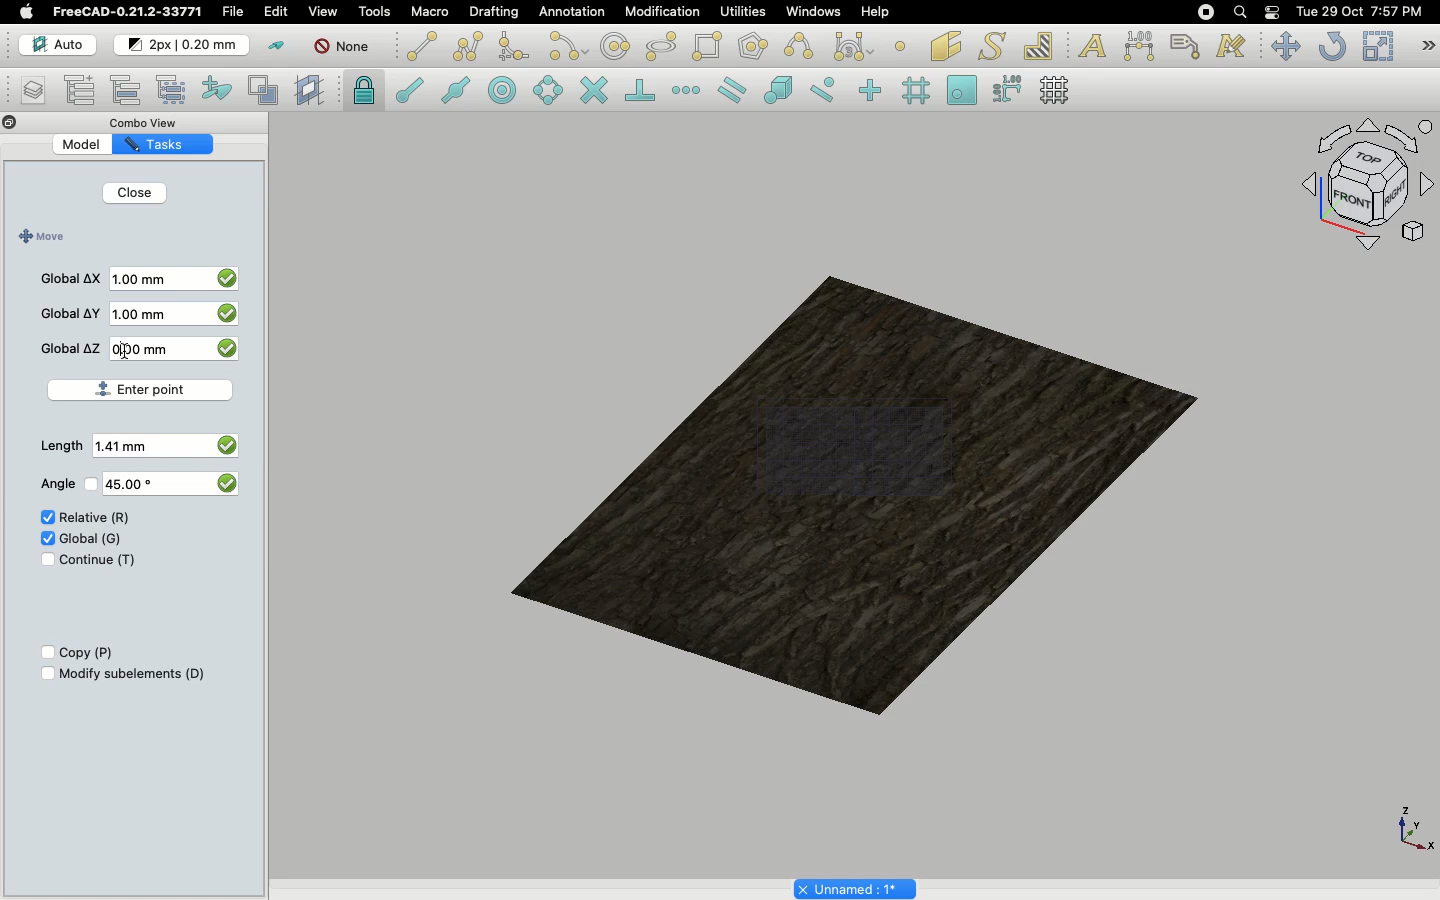 This screenshot has height=900, width=1440. I want to click on Windows, so click(818, 14).